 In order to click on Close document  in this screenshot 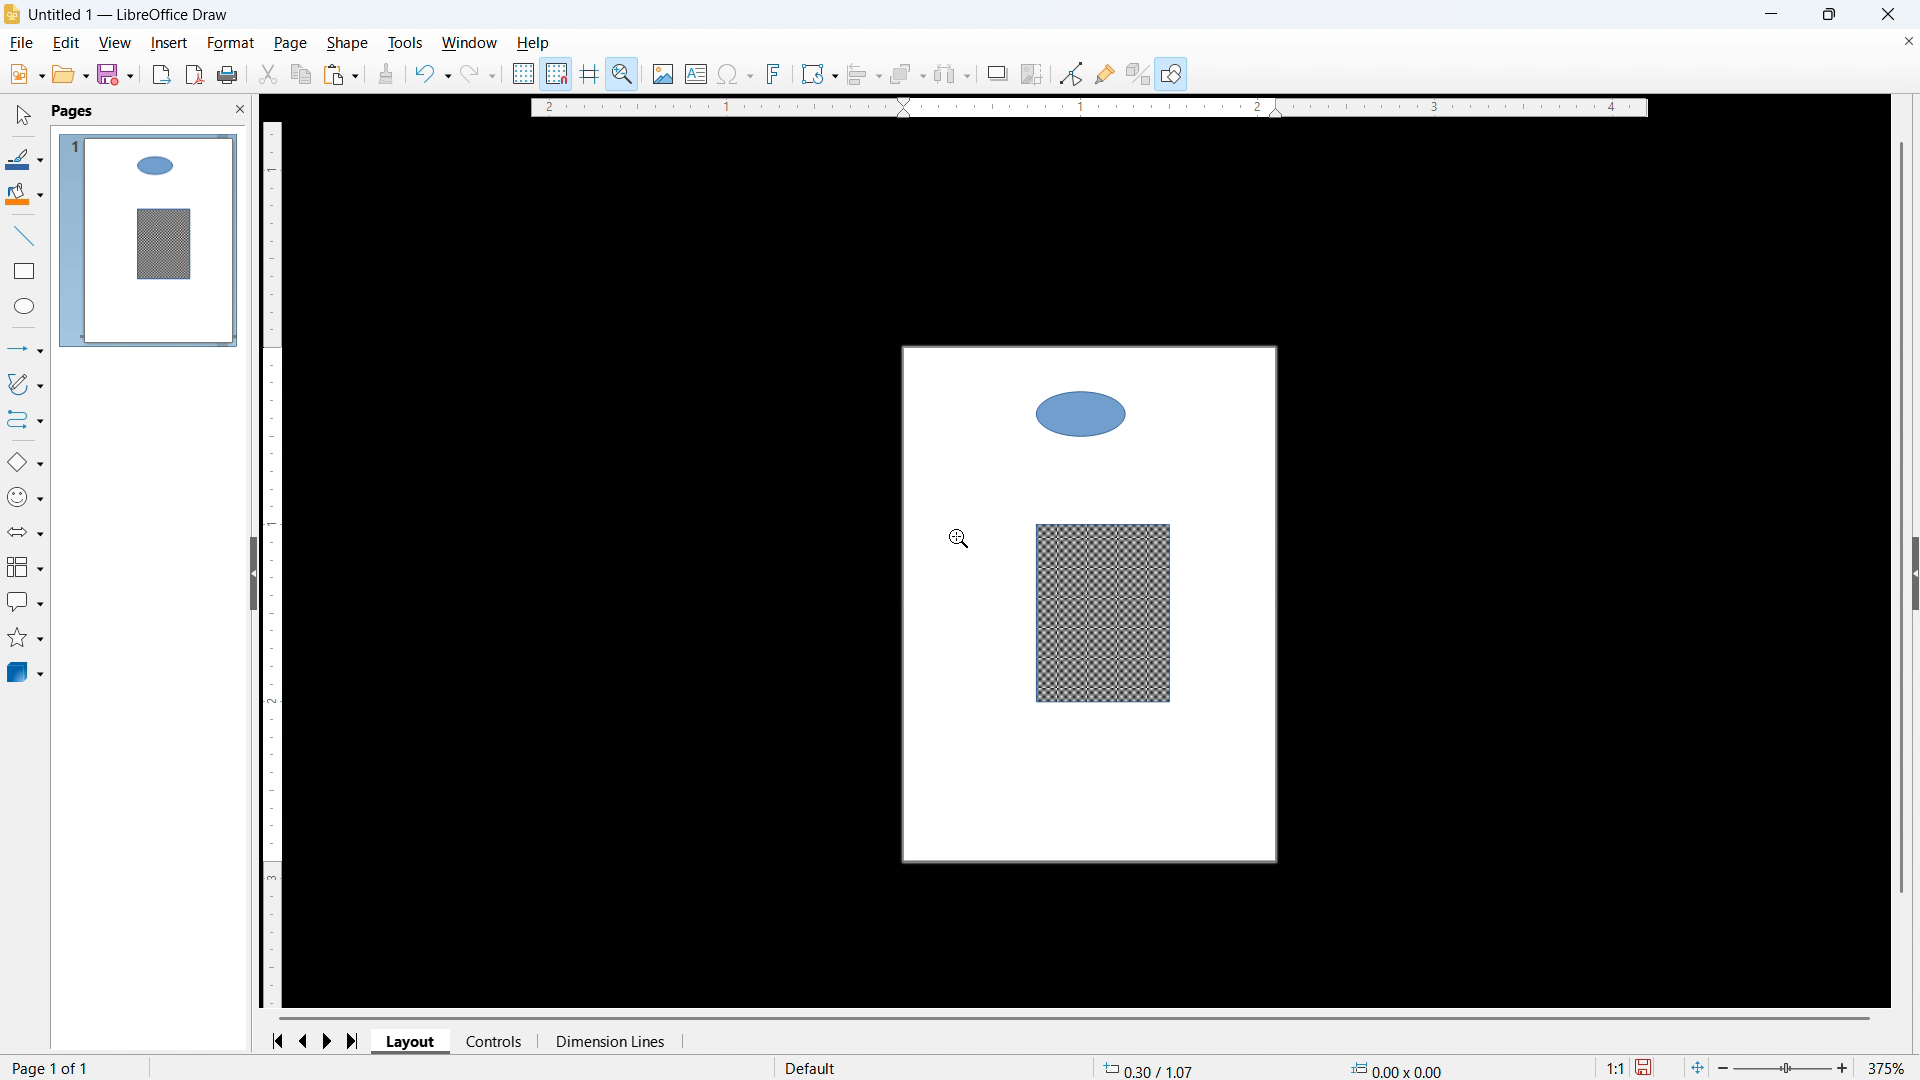, I will do `click(1905, 42)`.